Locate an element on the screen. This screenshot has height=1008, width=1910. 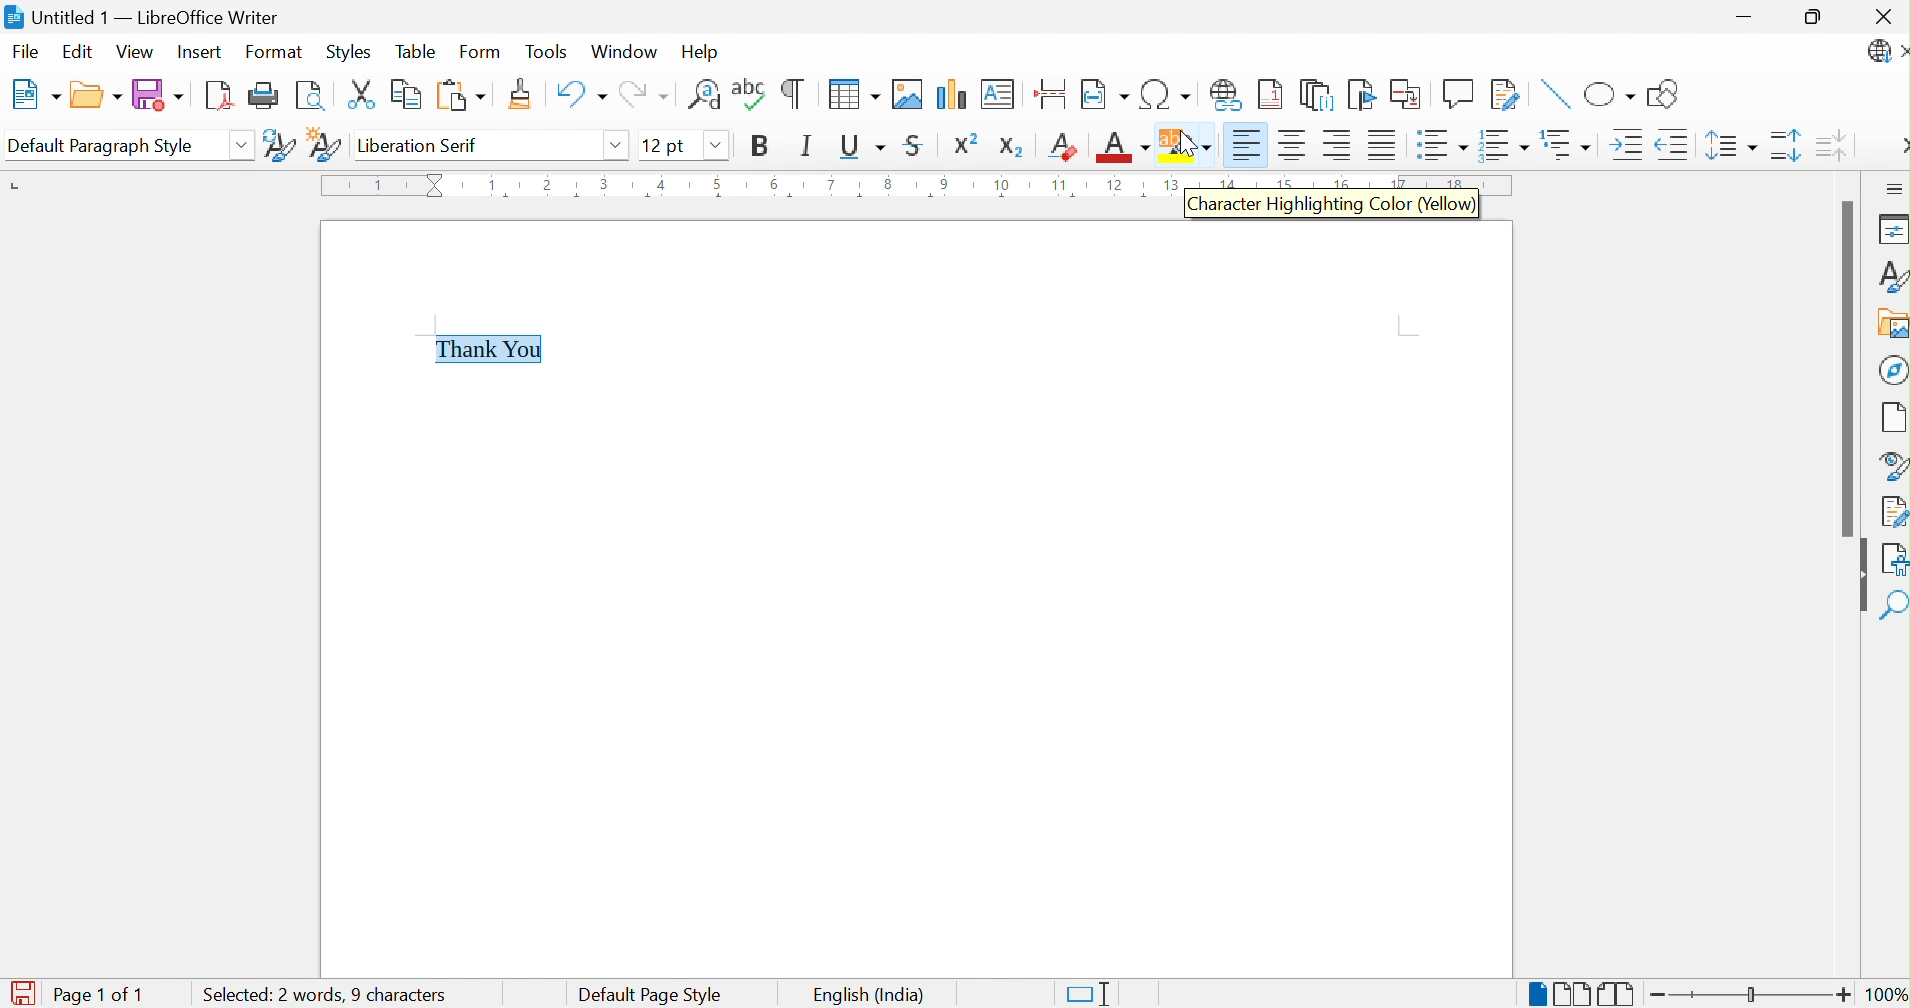
Character Highlighting Color (Yellow) is located at coordinates (1333, 214).